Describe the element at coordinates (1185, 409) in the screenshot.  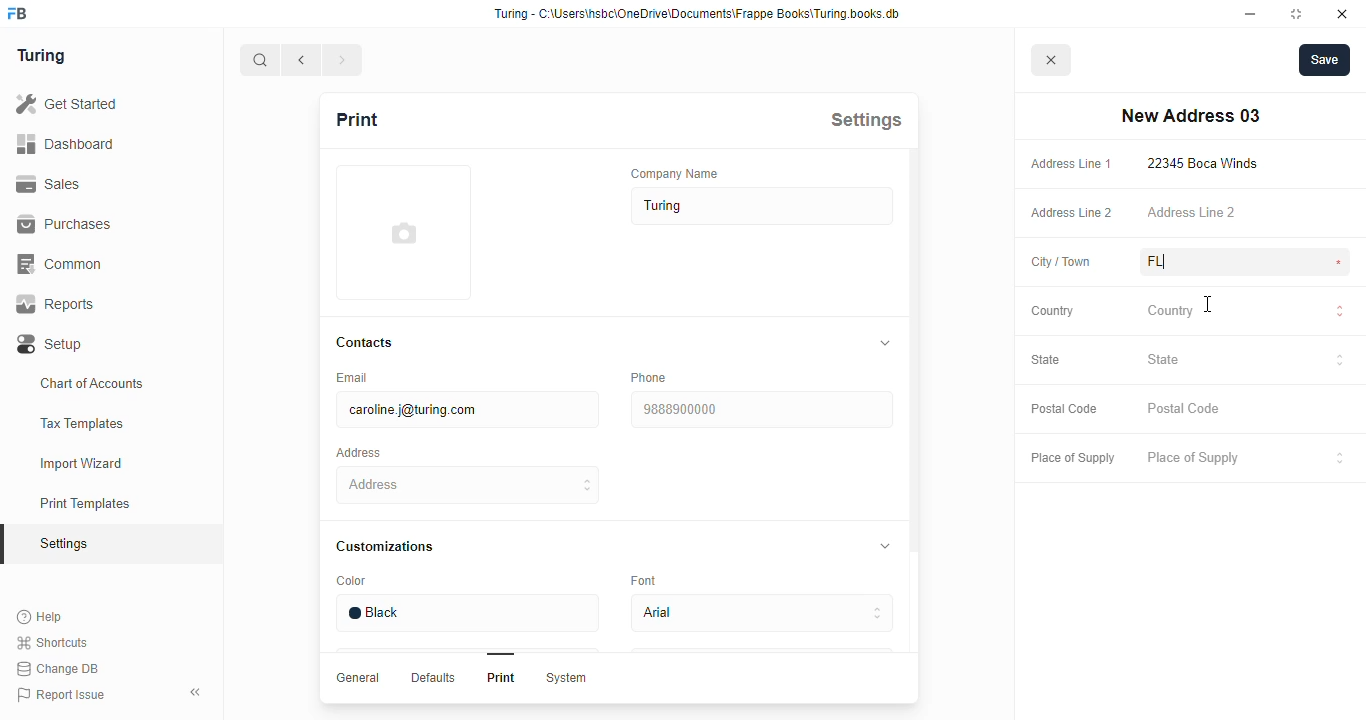
I see `postal code` at that location.